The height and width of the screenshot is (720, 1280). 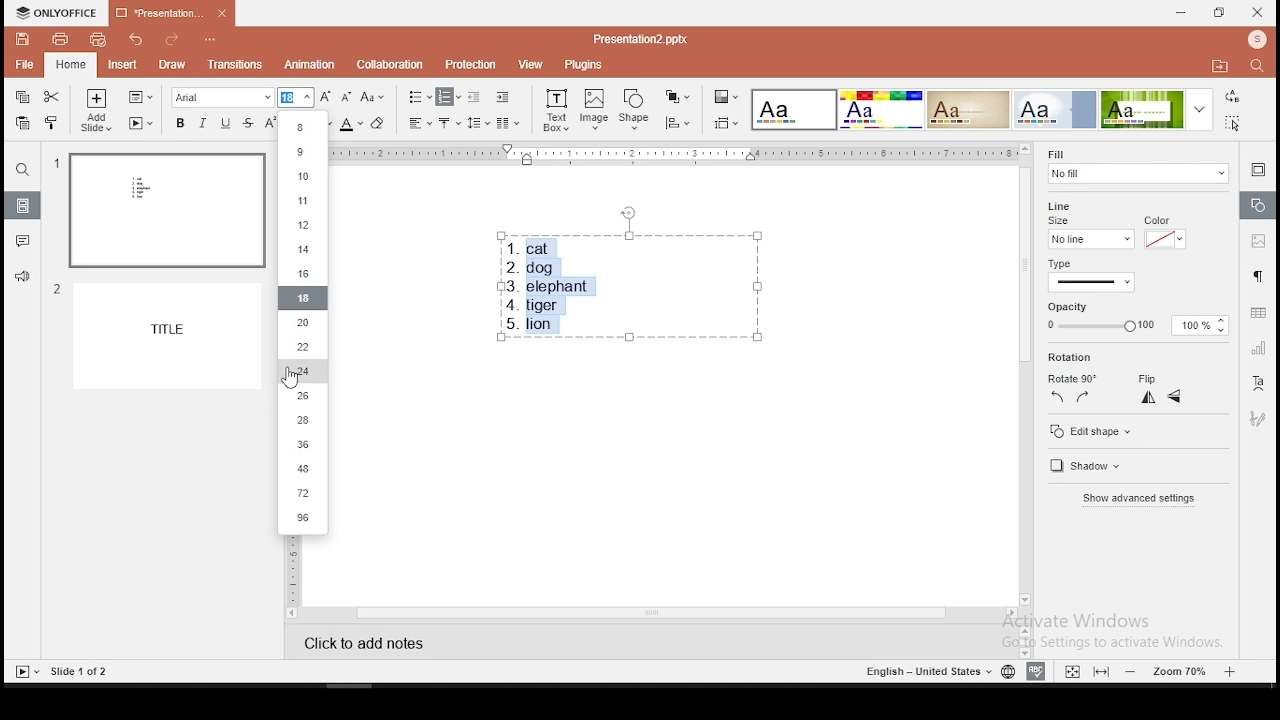 I want to click on line color, so click(x=1163, y=233).